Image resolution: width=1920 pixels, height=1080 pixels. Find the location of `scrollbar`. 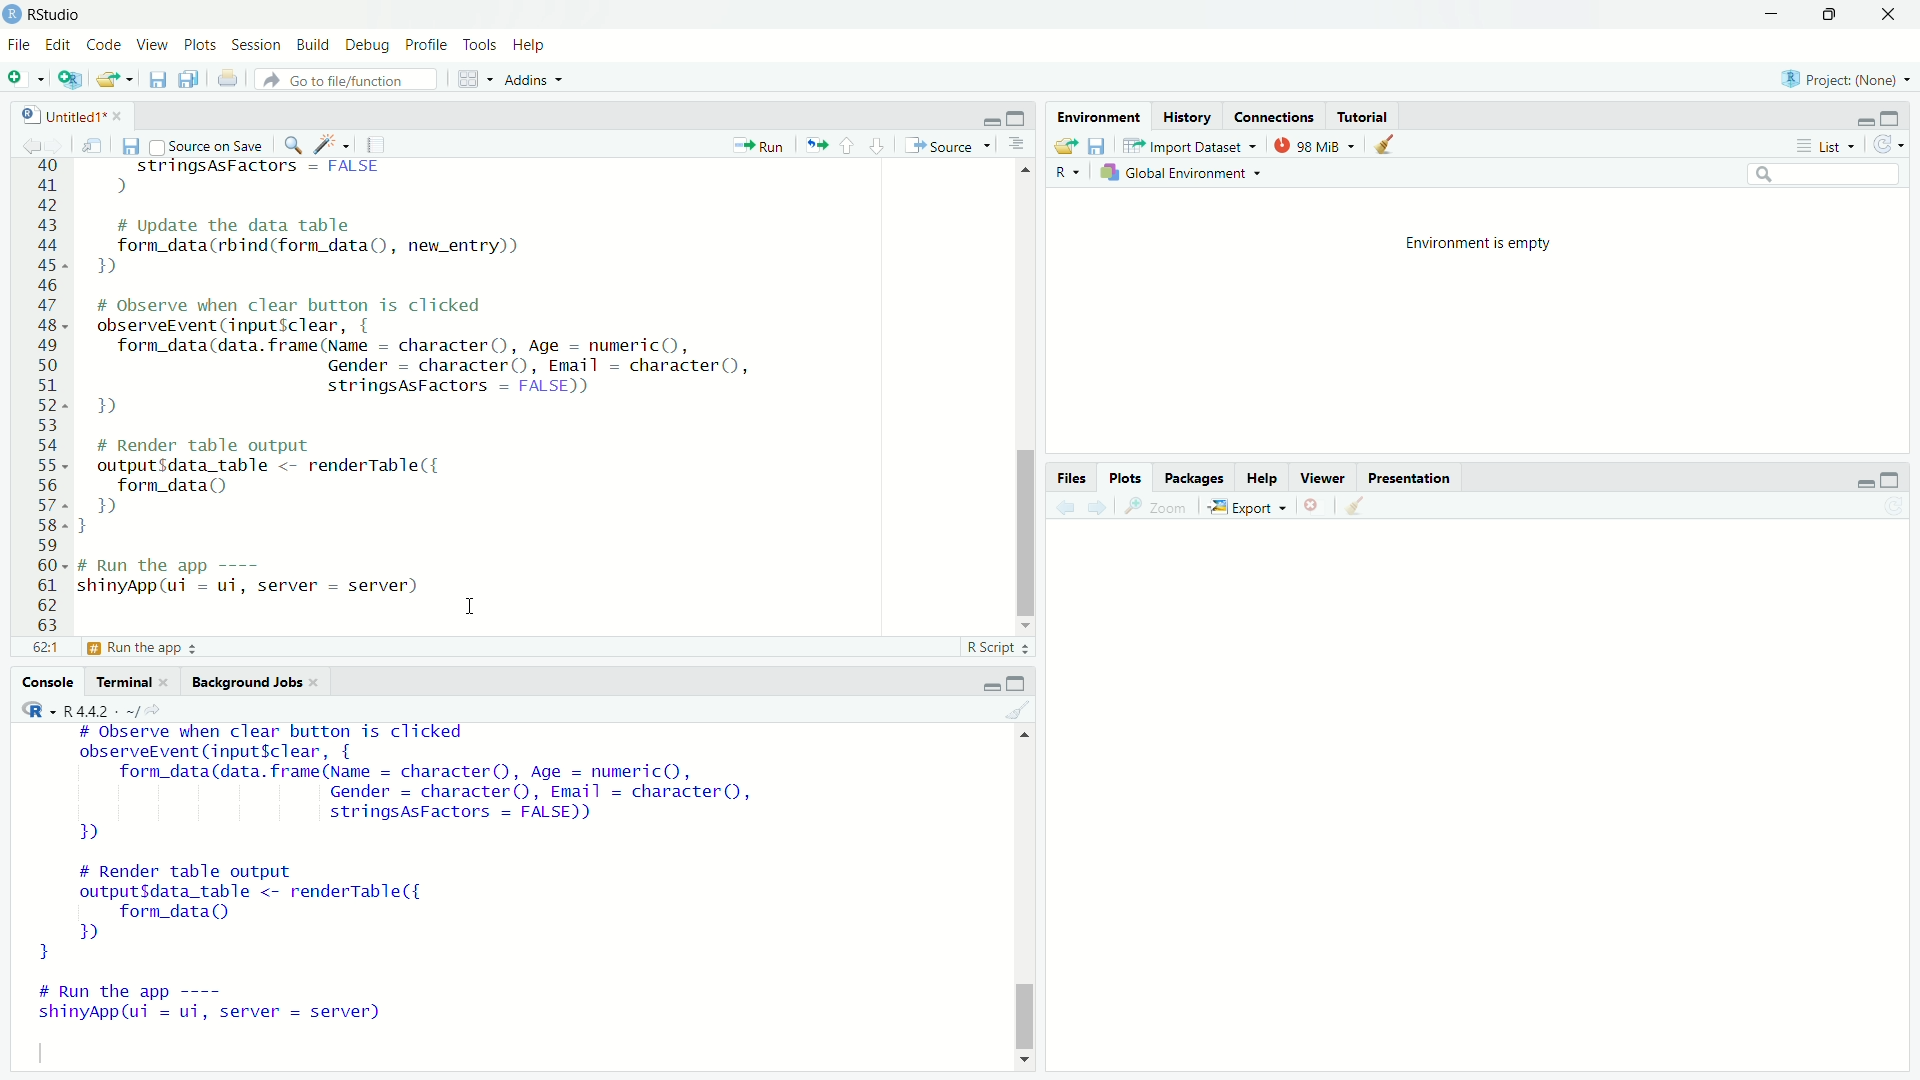

scrollbar is located at coordinates (1026, 902).